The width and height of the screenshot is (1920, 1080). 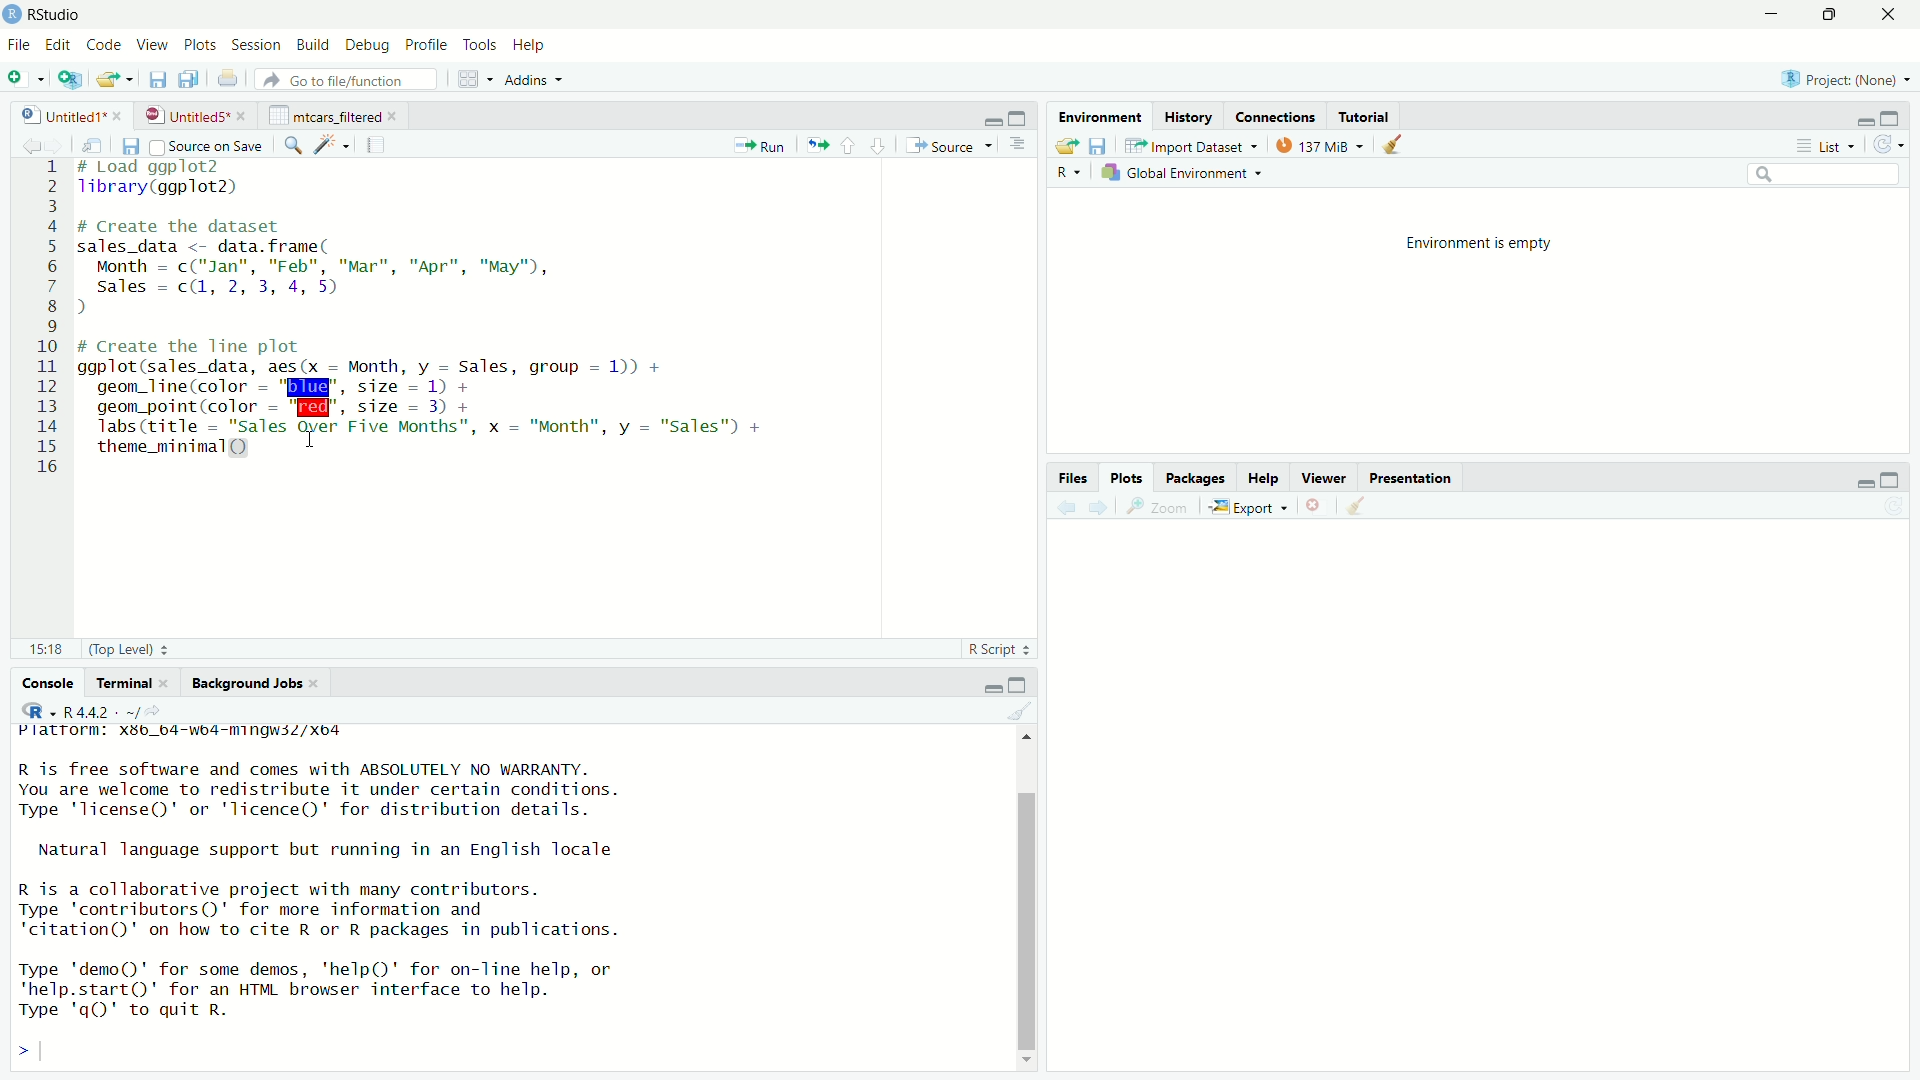 What do you see at coordinates (101, 712) in the screenshot?
I see `R 4.4.2 .~/` at bounding box center [101, 712].